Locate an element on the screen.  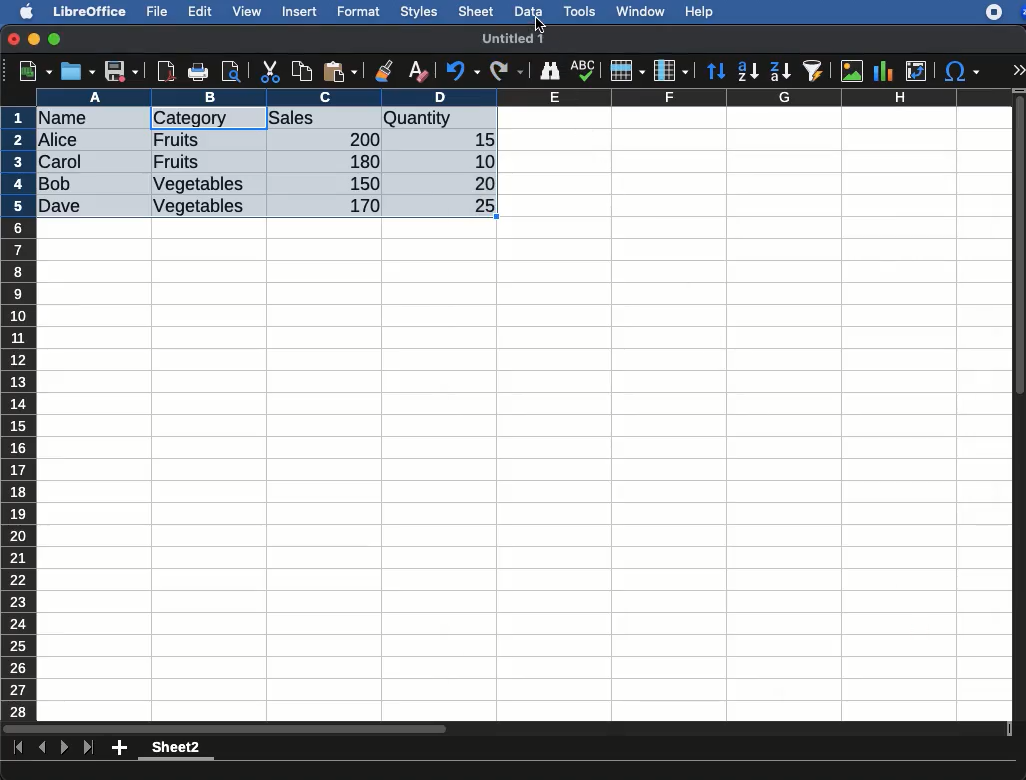
chart is located at coordinates (884, 71).